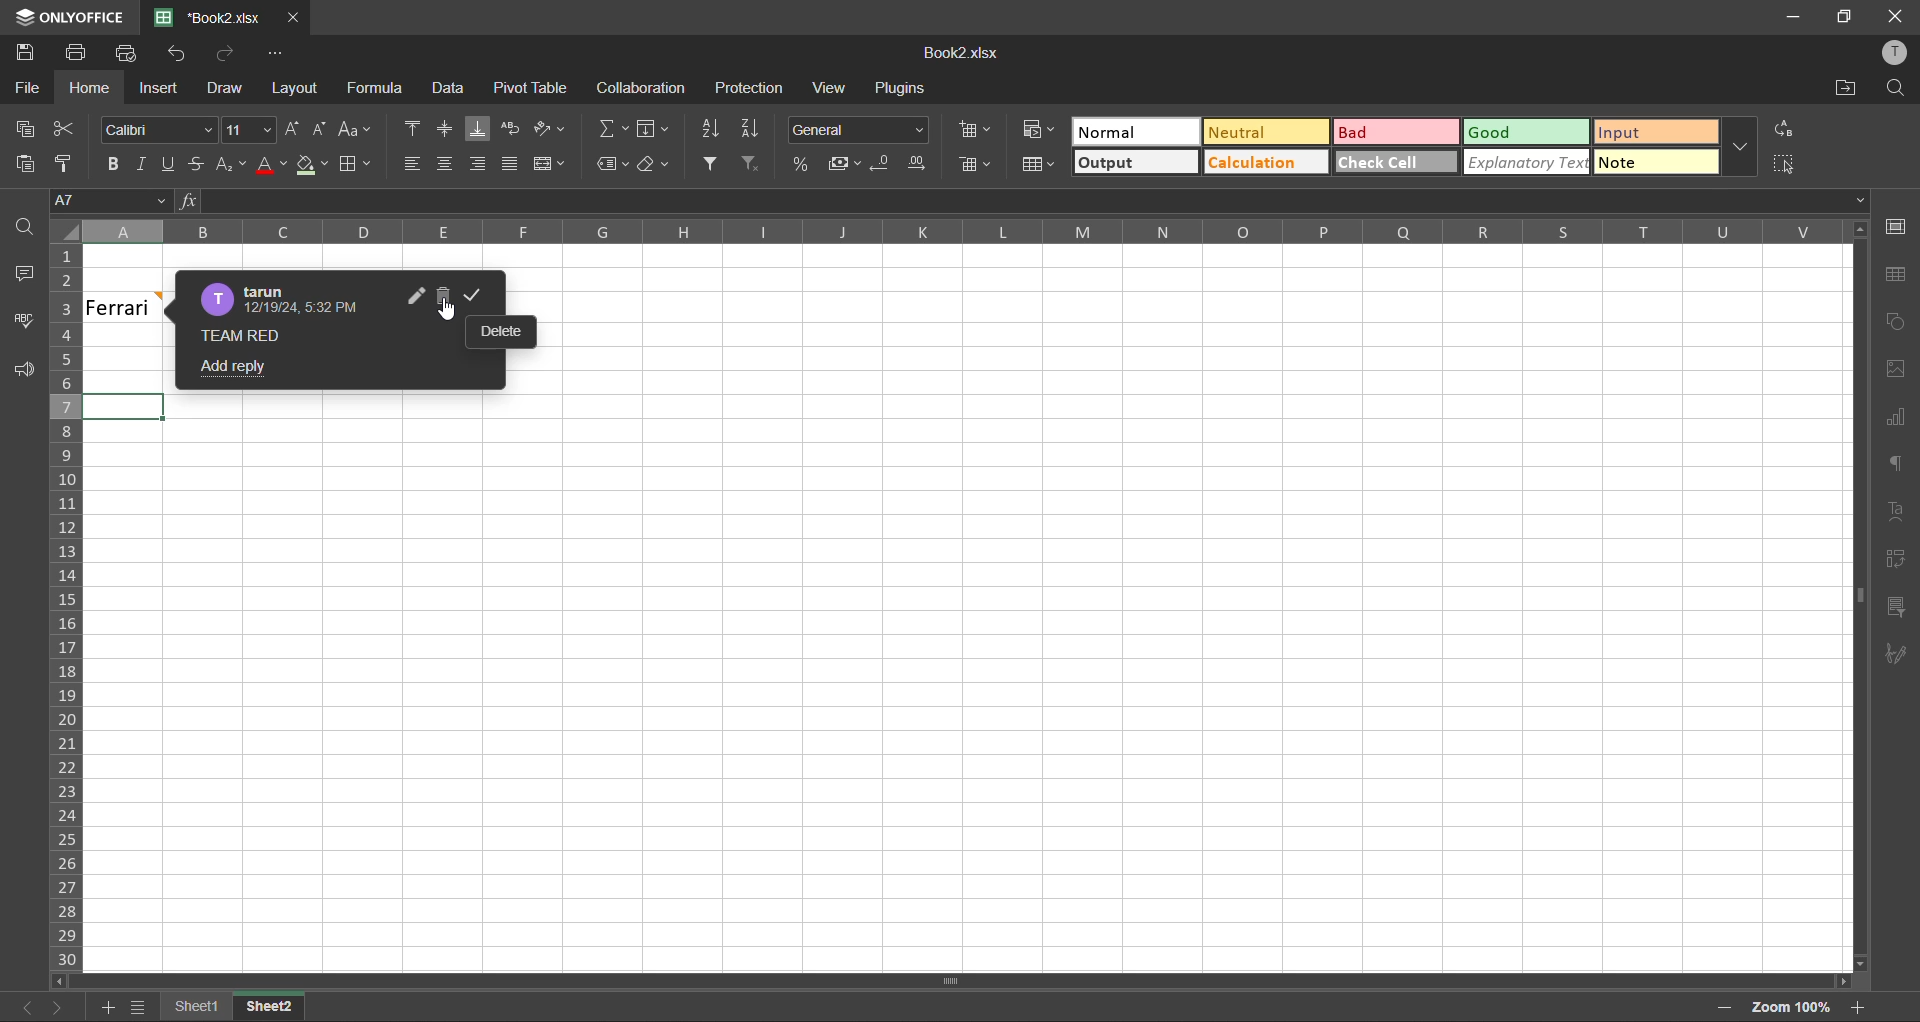 Image resolution: width=1920 pixels, height=1022 pixels. I want to click on align right, so click(481, 164).